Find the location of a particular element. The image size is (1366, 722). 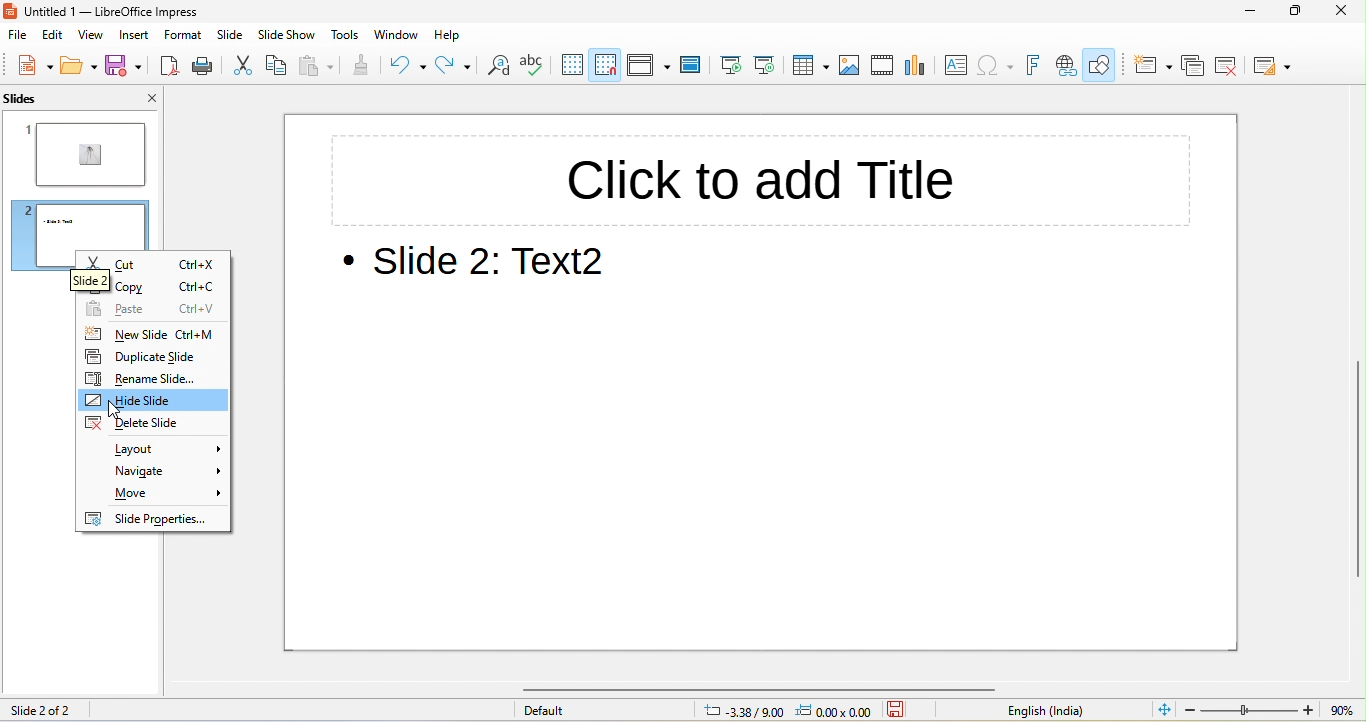

slide is located at coordinates (233, 37).